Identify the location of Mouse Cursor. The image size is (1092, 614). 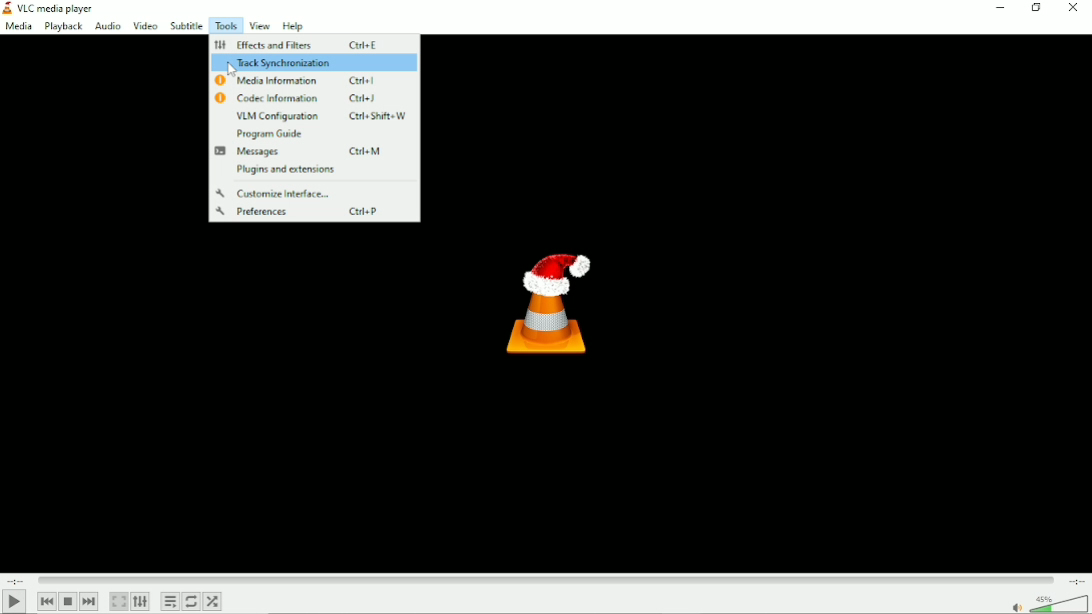
(228, 70).